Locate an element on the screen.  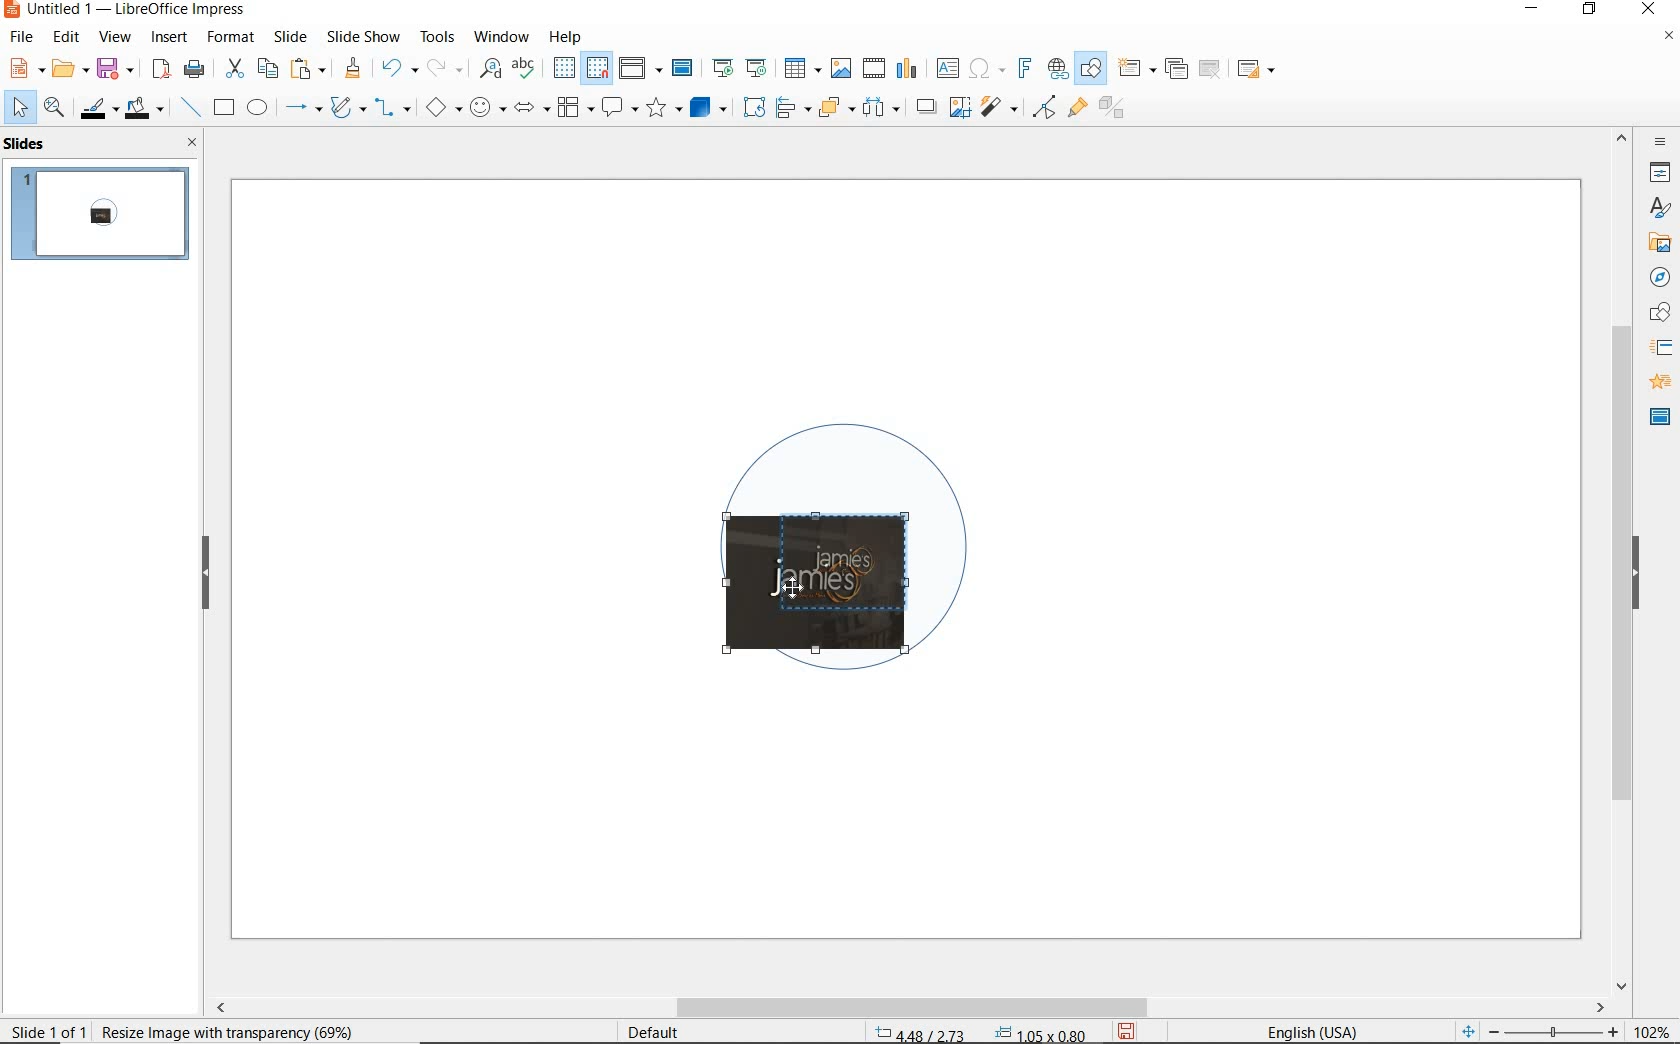
lines & arrows is located at coordinates (302, 110).